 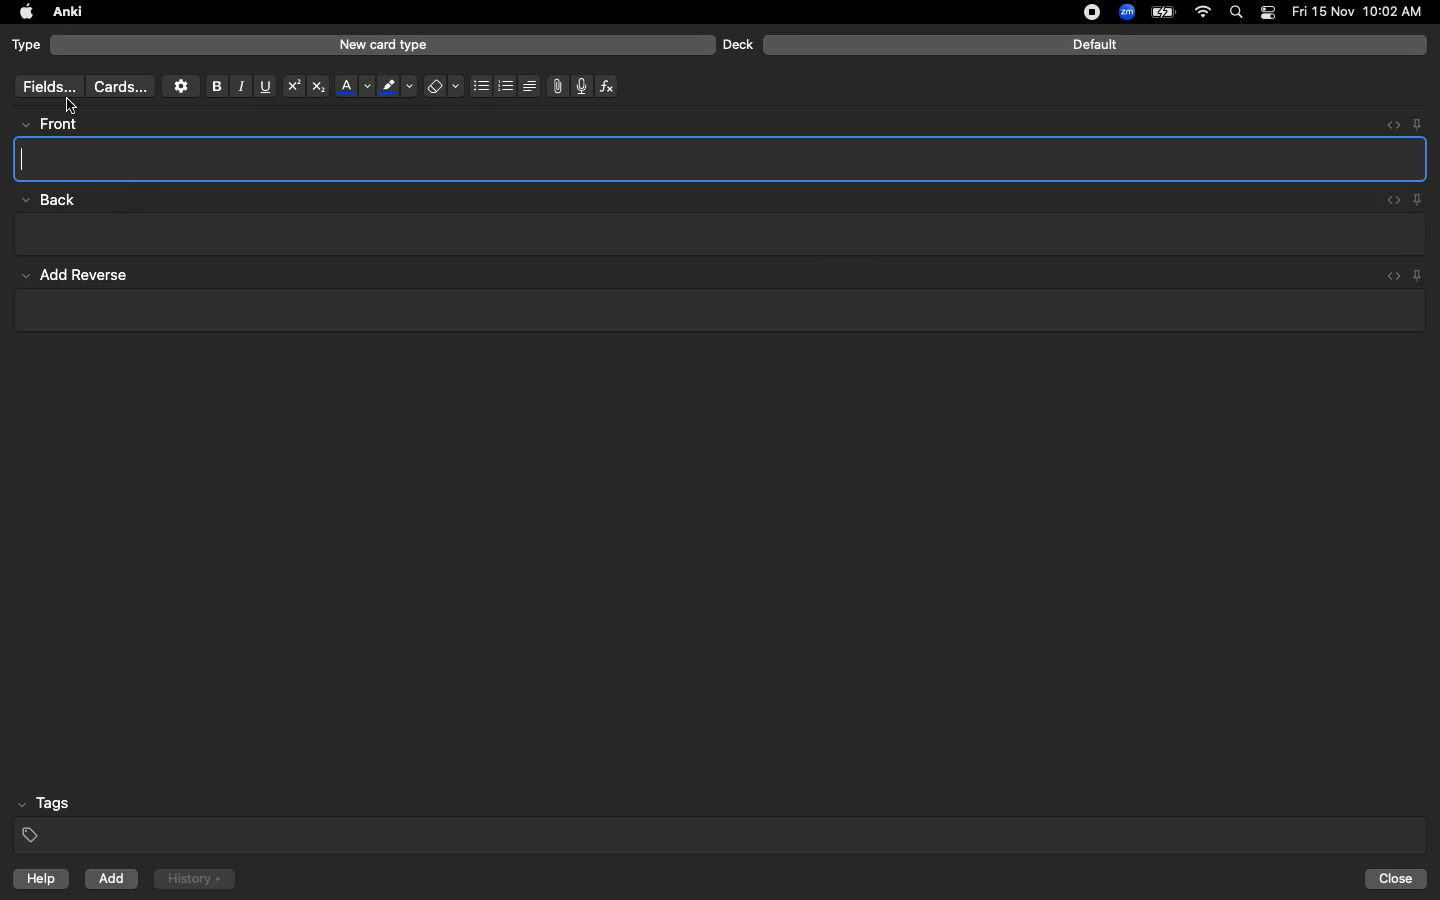 I want to click on Settings, so click(x=181, y=86).